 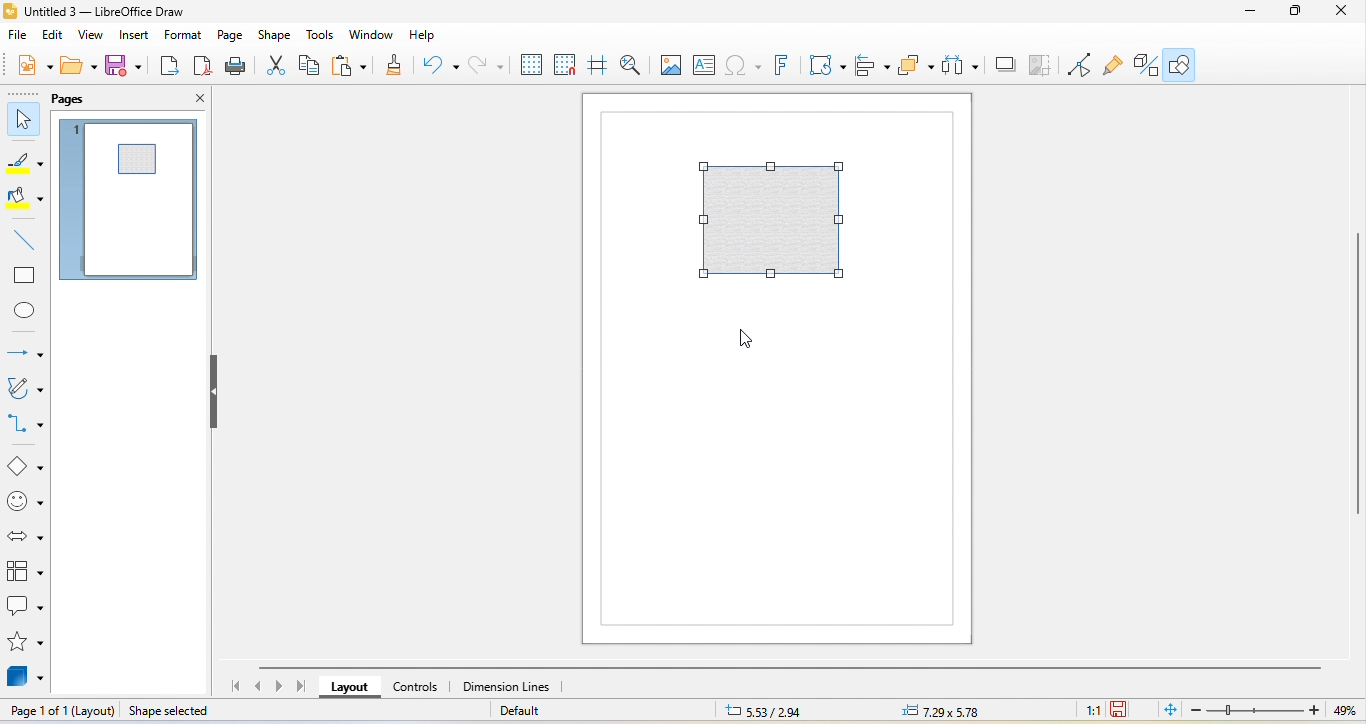 I want to click on text box, so click(x=704, y=66).